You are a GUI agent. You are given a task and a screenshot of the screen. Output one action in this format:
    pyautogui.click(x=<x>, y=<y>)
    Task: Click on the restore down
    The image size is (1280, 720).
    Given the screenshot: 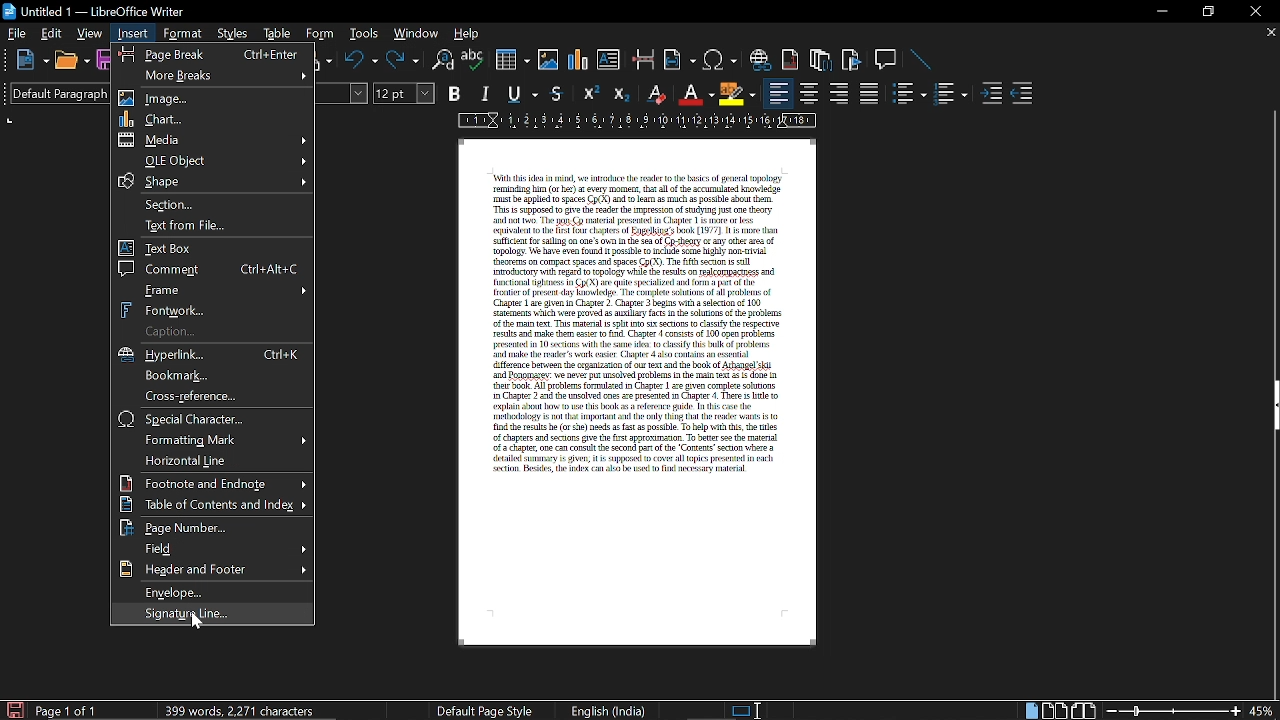 What is the action you would take?
    pyautogui.click(x=1208, y=12)
    